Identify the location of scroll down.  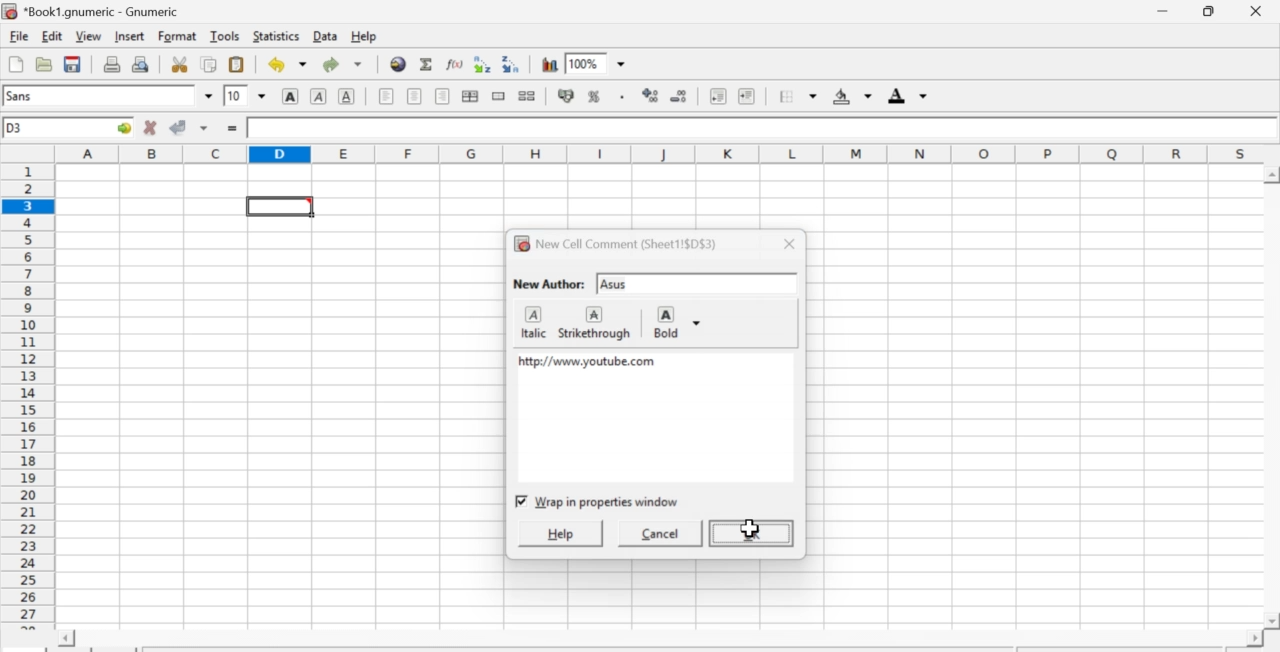
(1272, 622).